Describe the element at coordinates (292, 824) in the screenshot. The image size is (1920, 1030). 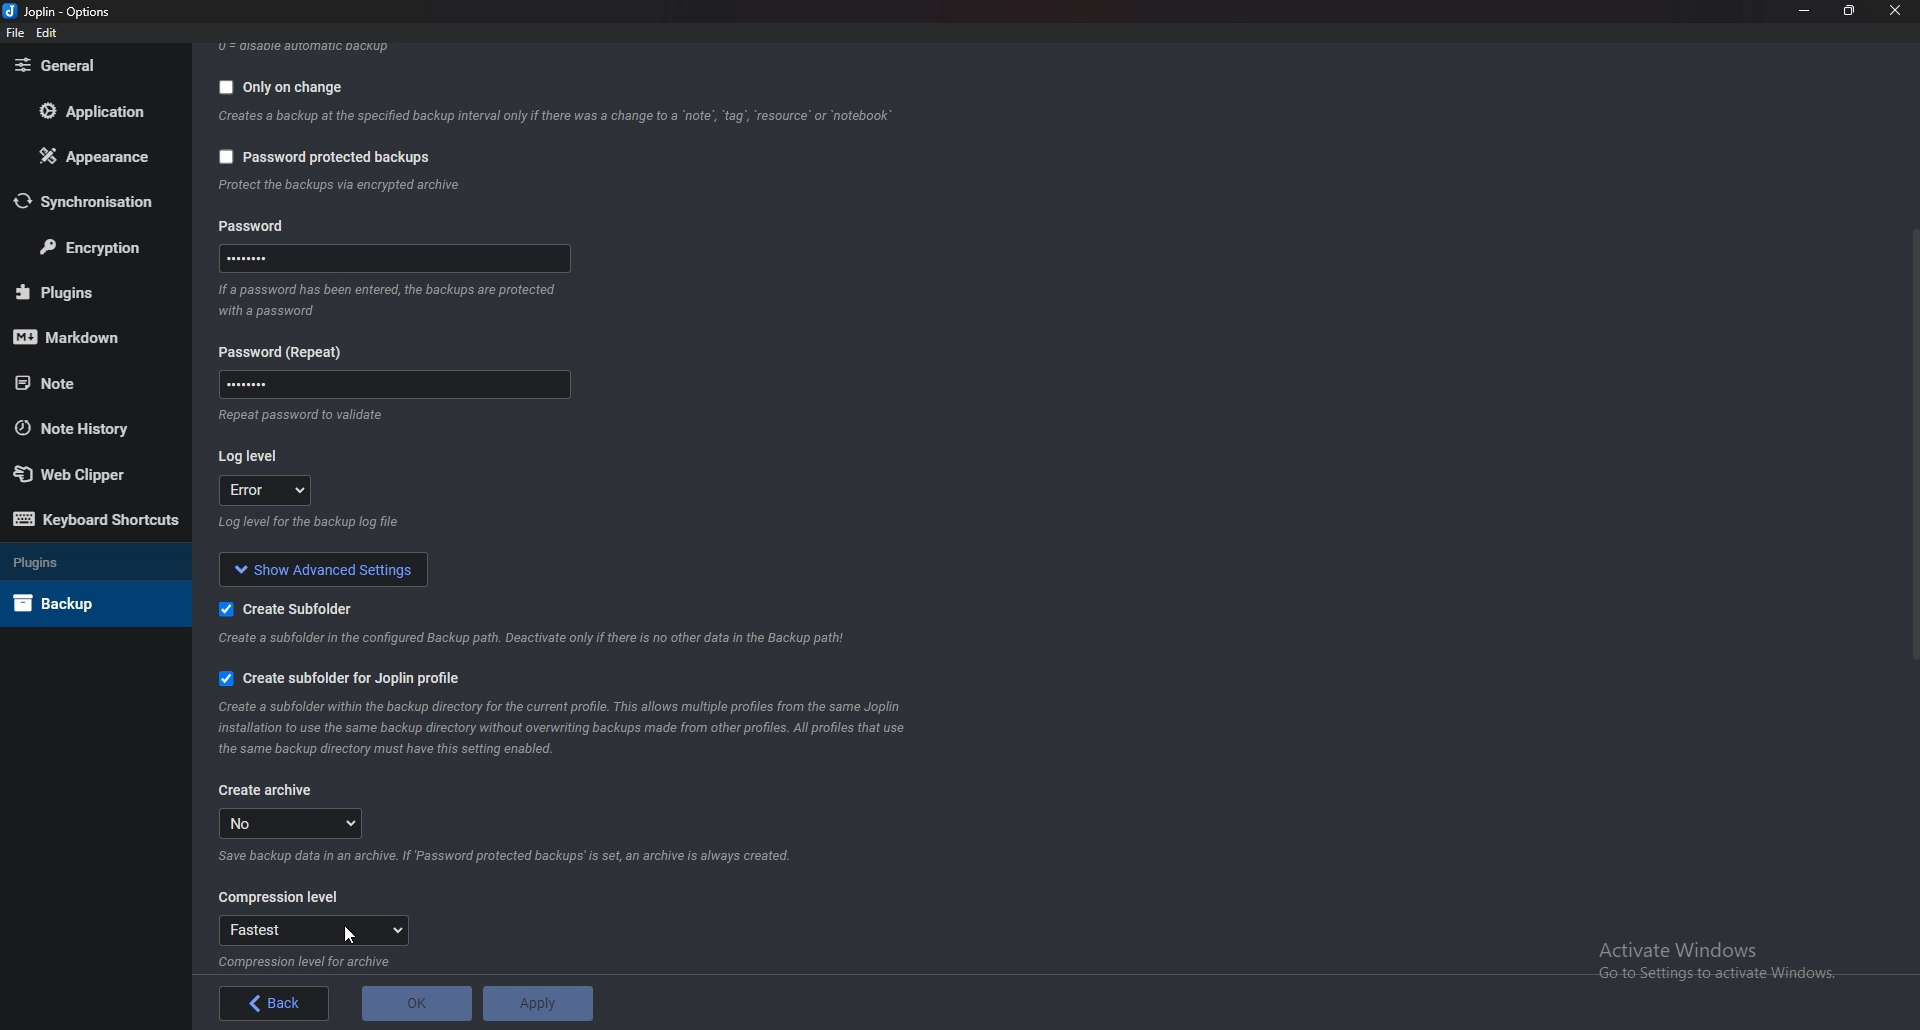
I see `no` at that location.